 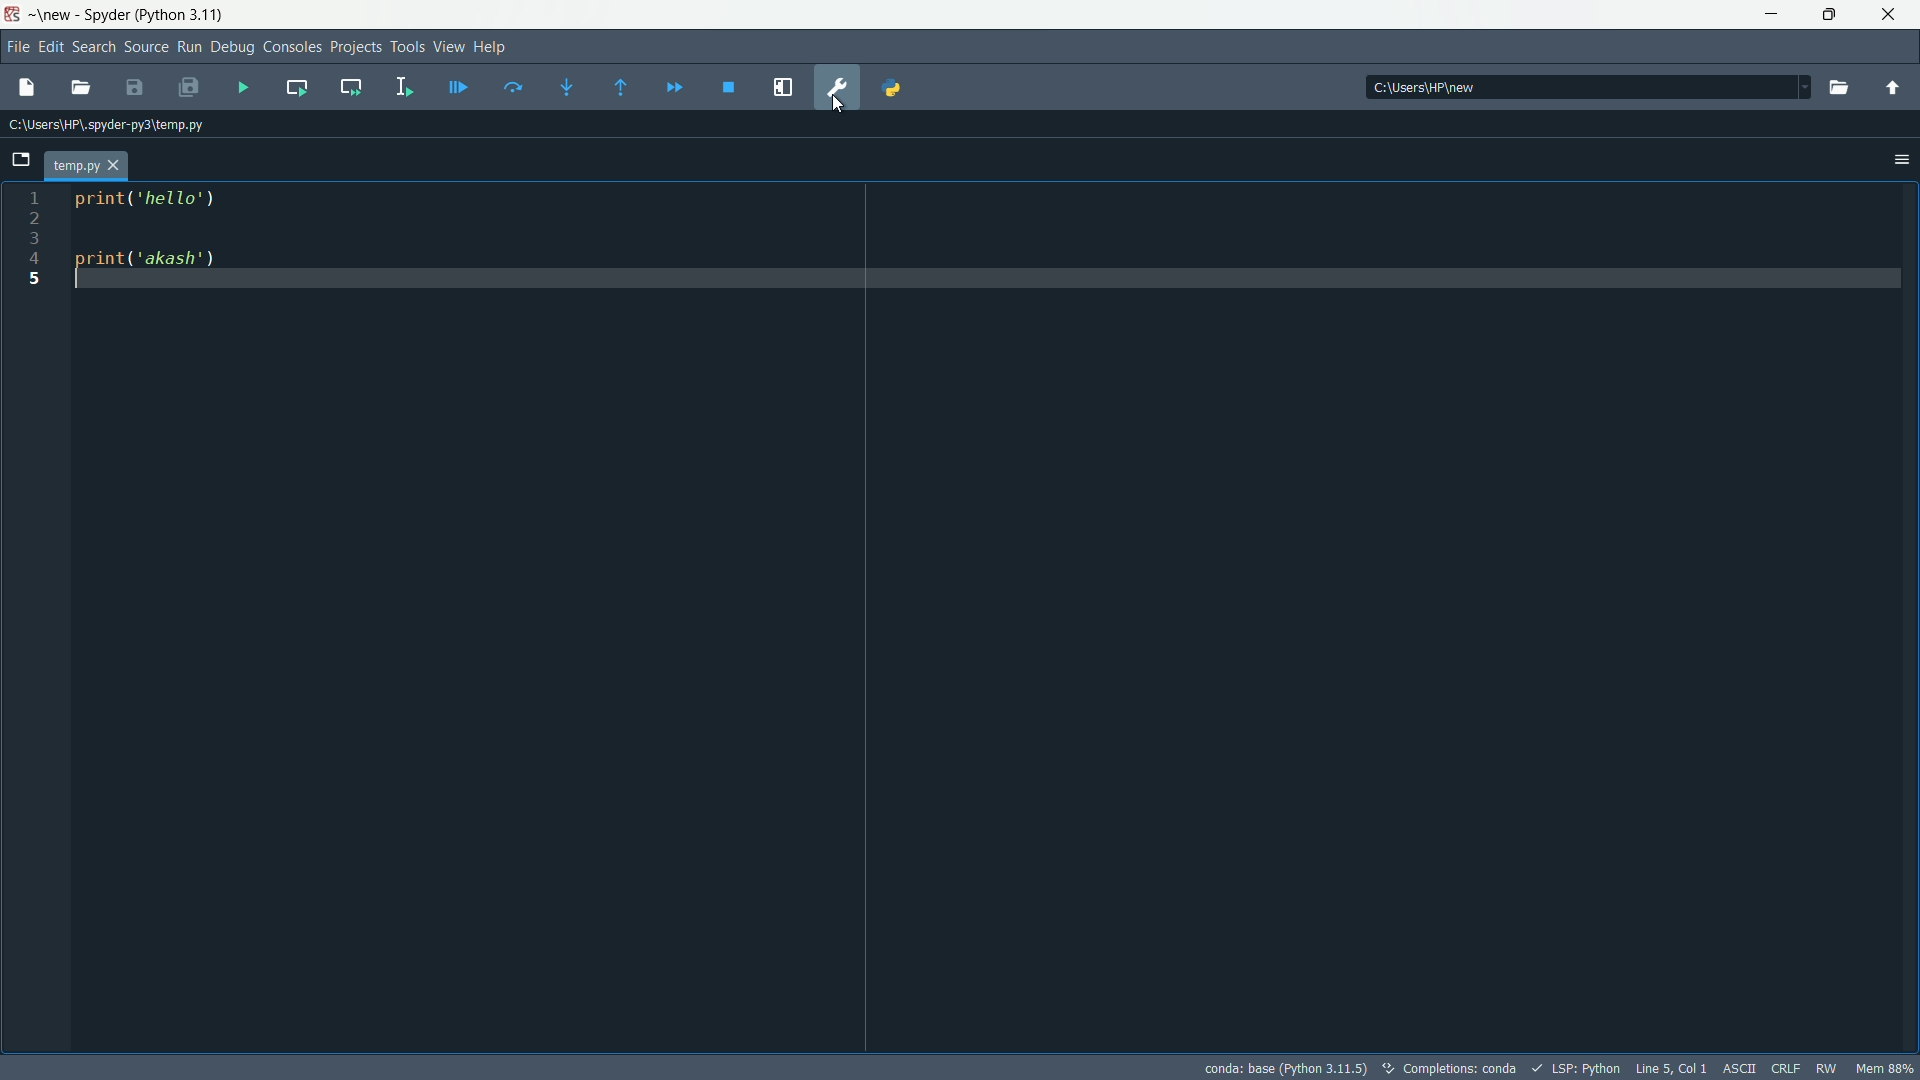 What do you see at coordinates (1826, 1065) in the screenshot?
I see `RW` at bounding box center [1826, 1065].